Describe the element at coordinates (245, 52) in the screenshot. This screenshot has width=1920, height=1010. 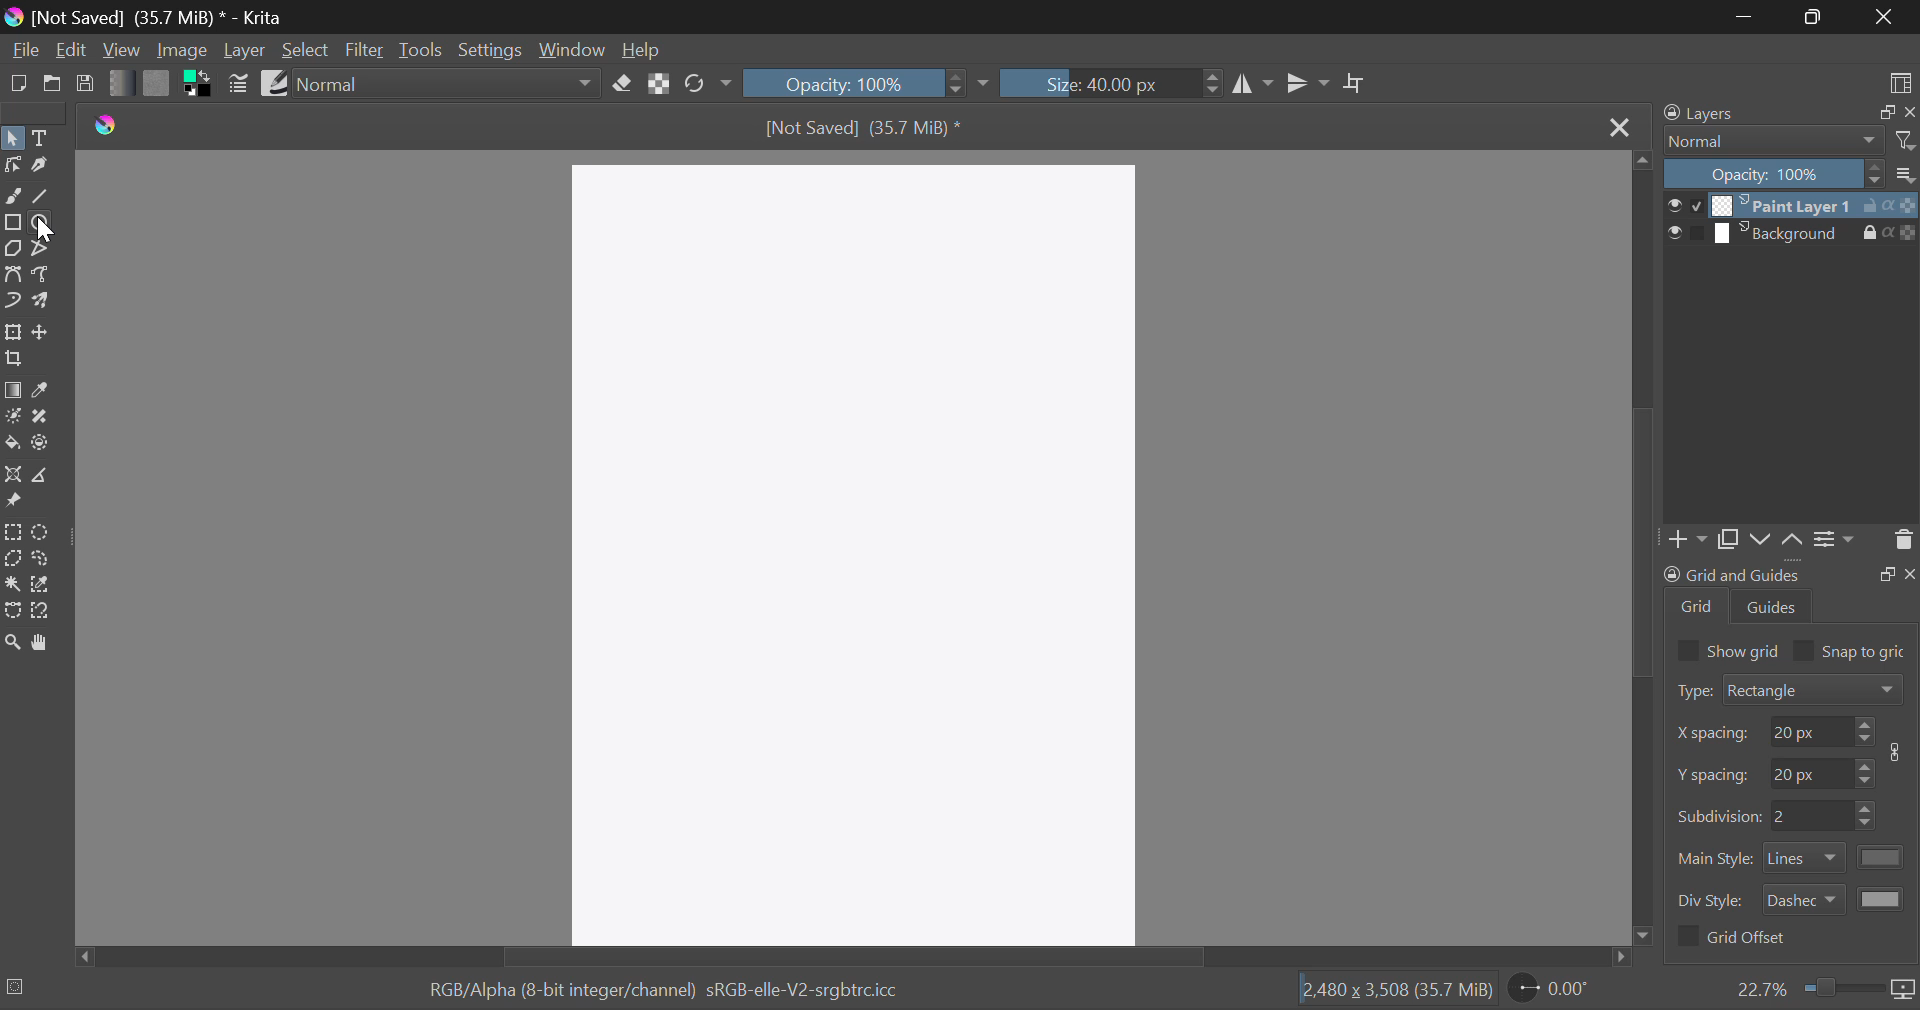
I see `Layer` at that location.